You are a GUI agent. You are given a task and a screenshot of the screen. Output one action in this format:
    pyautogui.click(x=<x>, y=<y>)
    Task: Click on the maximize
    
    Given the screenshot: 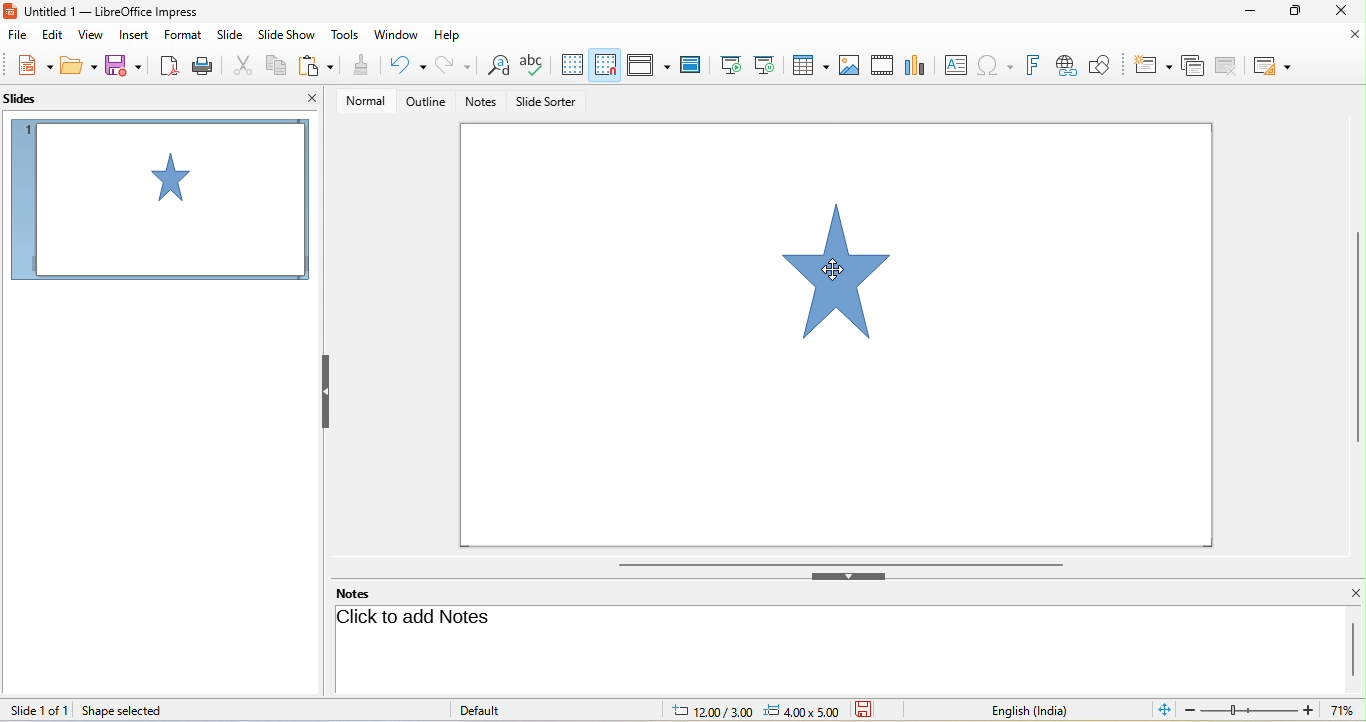 What is the action you would take?
    pyautogui.click(x=1296, y=10)
    